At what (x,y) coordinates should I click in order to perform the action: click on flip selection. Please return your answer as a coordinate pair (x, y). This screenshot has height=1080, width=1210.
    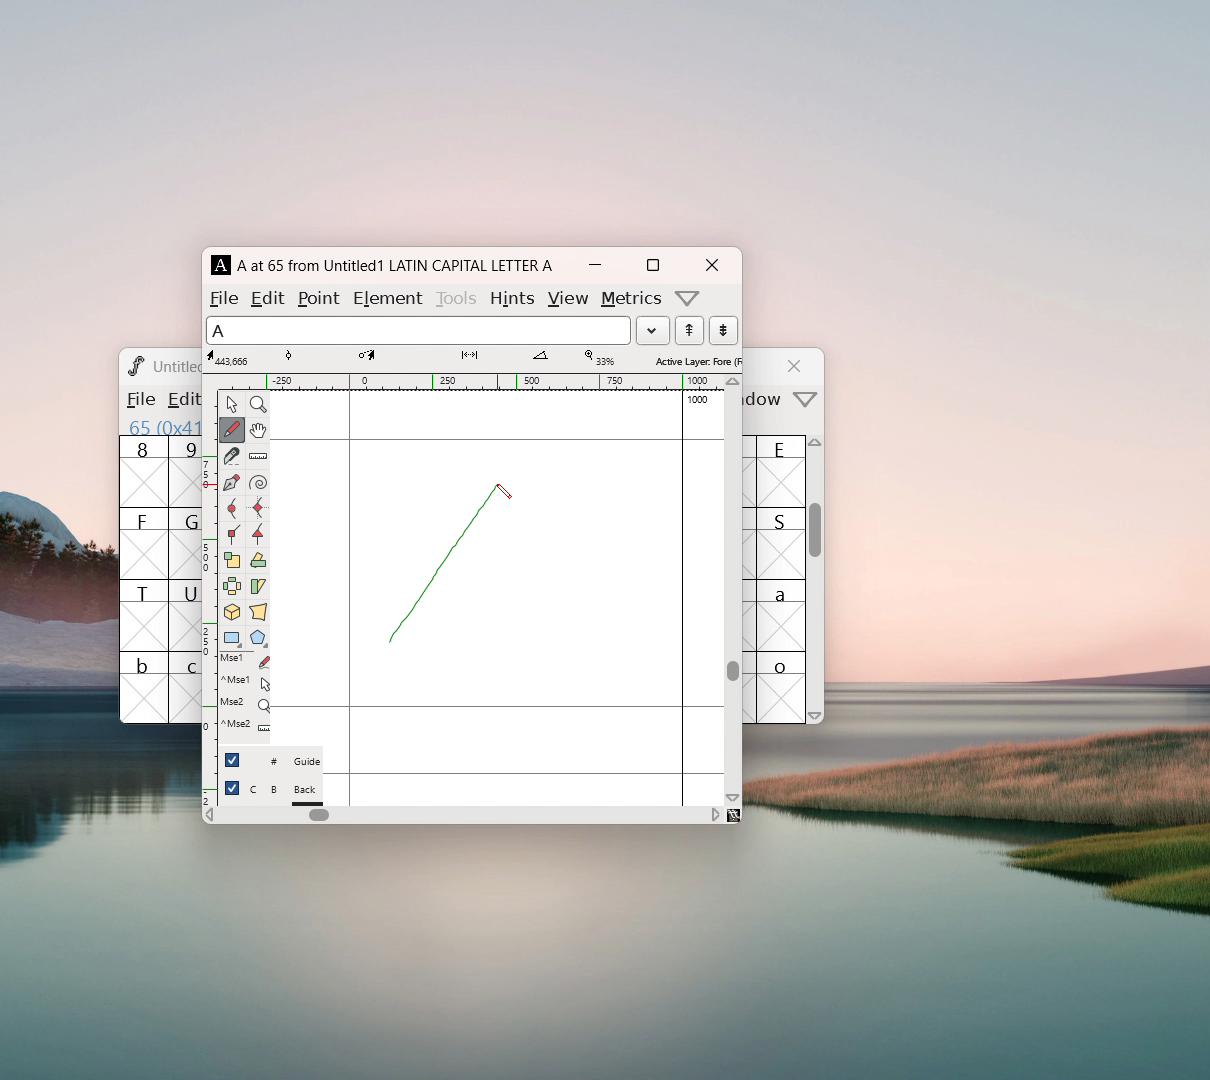
    Looking at the image, I should click on (232, 589).